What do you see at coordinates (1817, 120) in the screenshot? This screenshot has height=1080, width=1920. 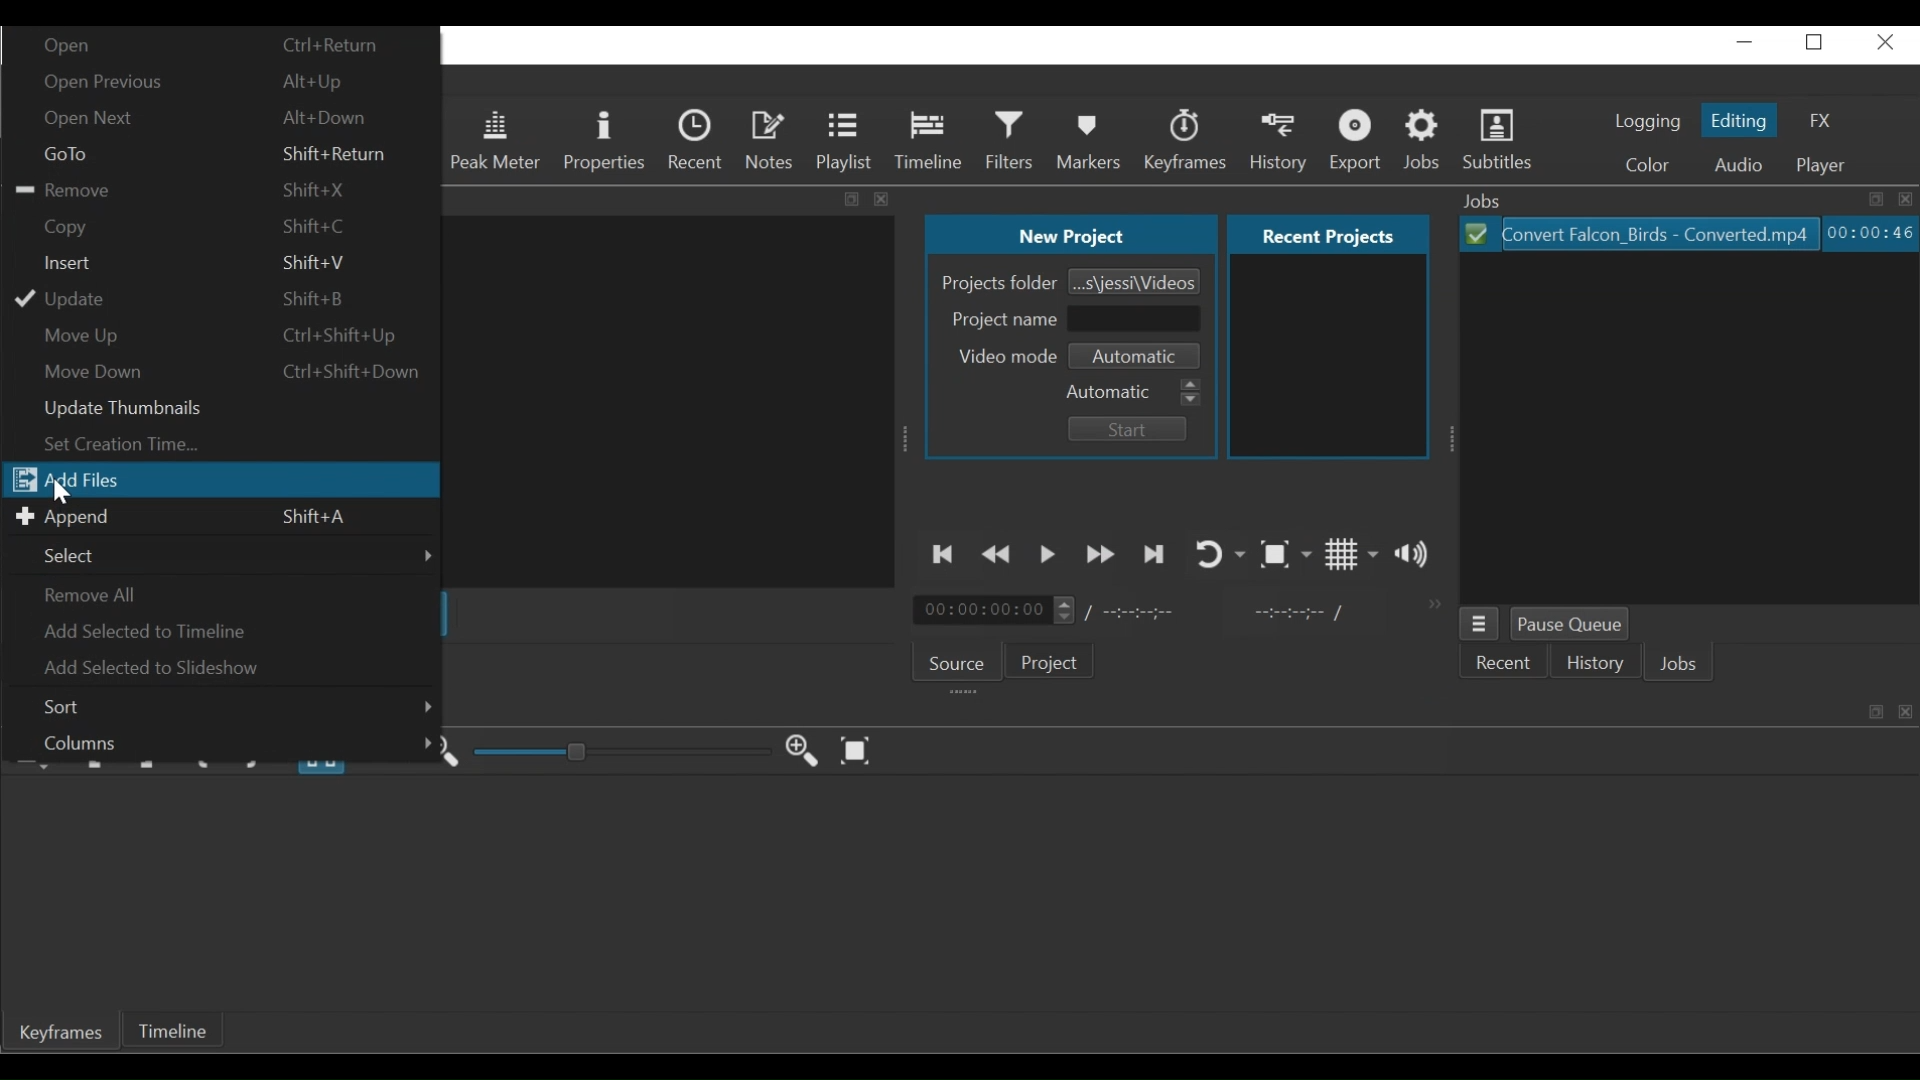 I see `FX` at bounding box center [1817, 120].